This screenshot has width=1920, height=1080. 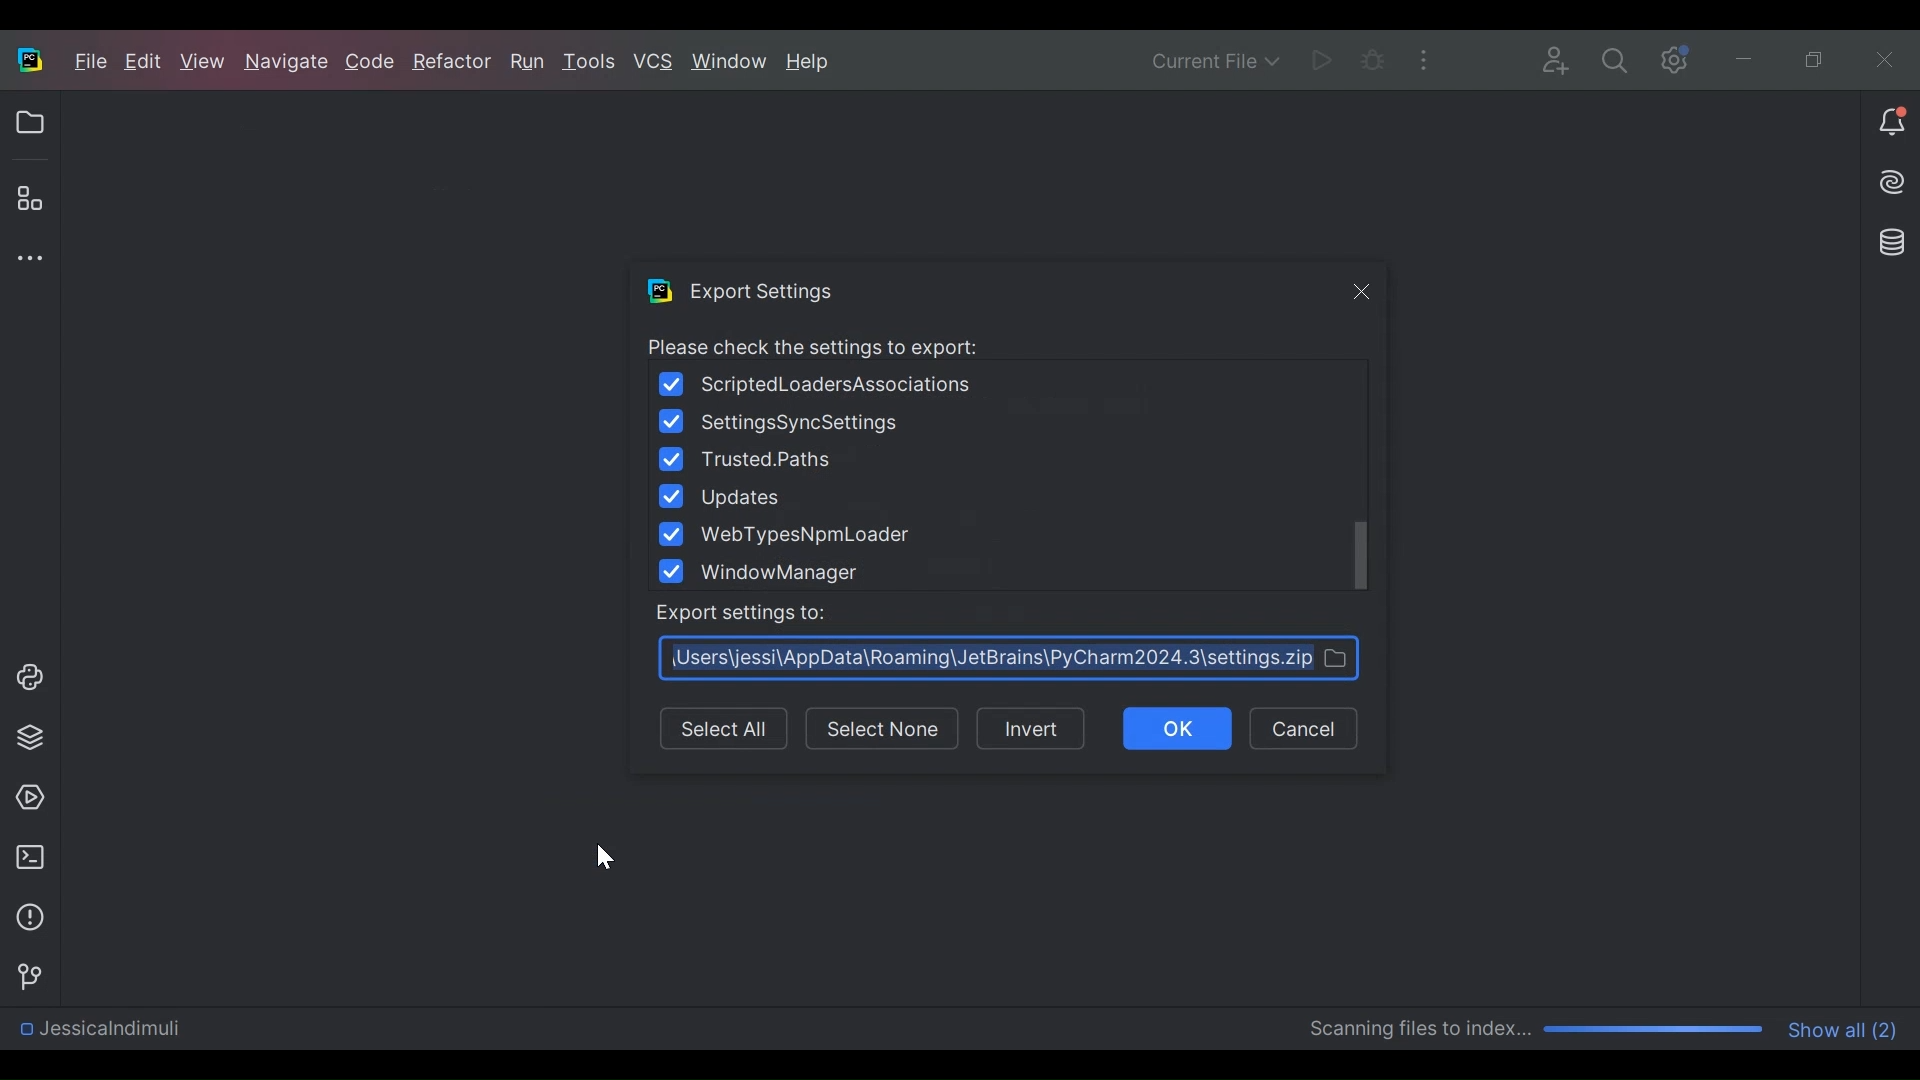 I want to click on (un)check Updates, so click(x=722, y=495).